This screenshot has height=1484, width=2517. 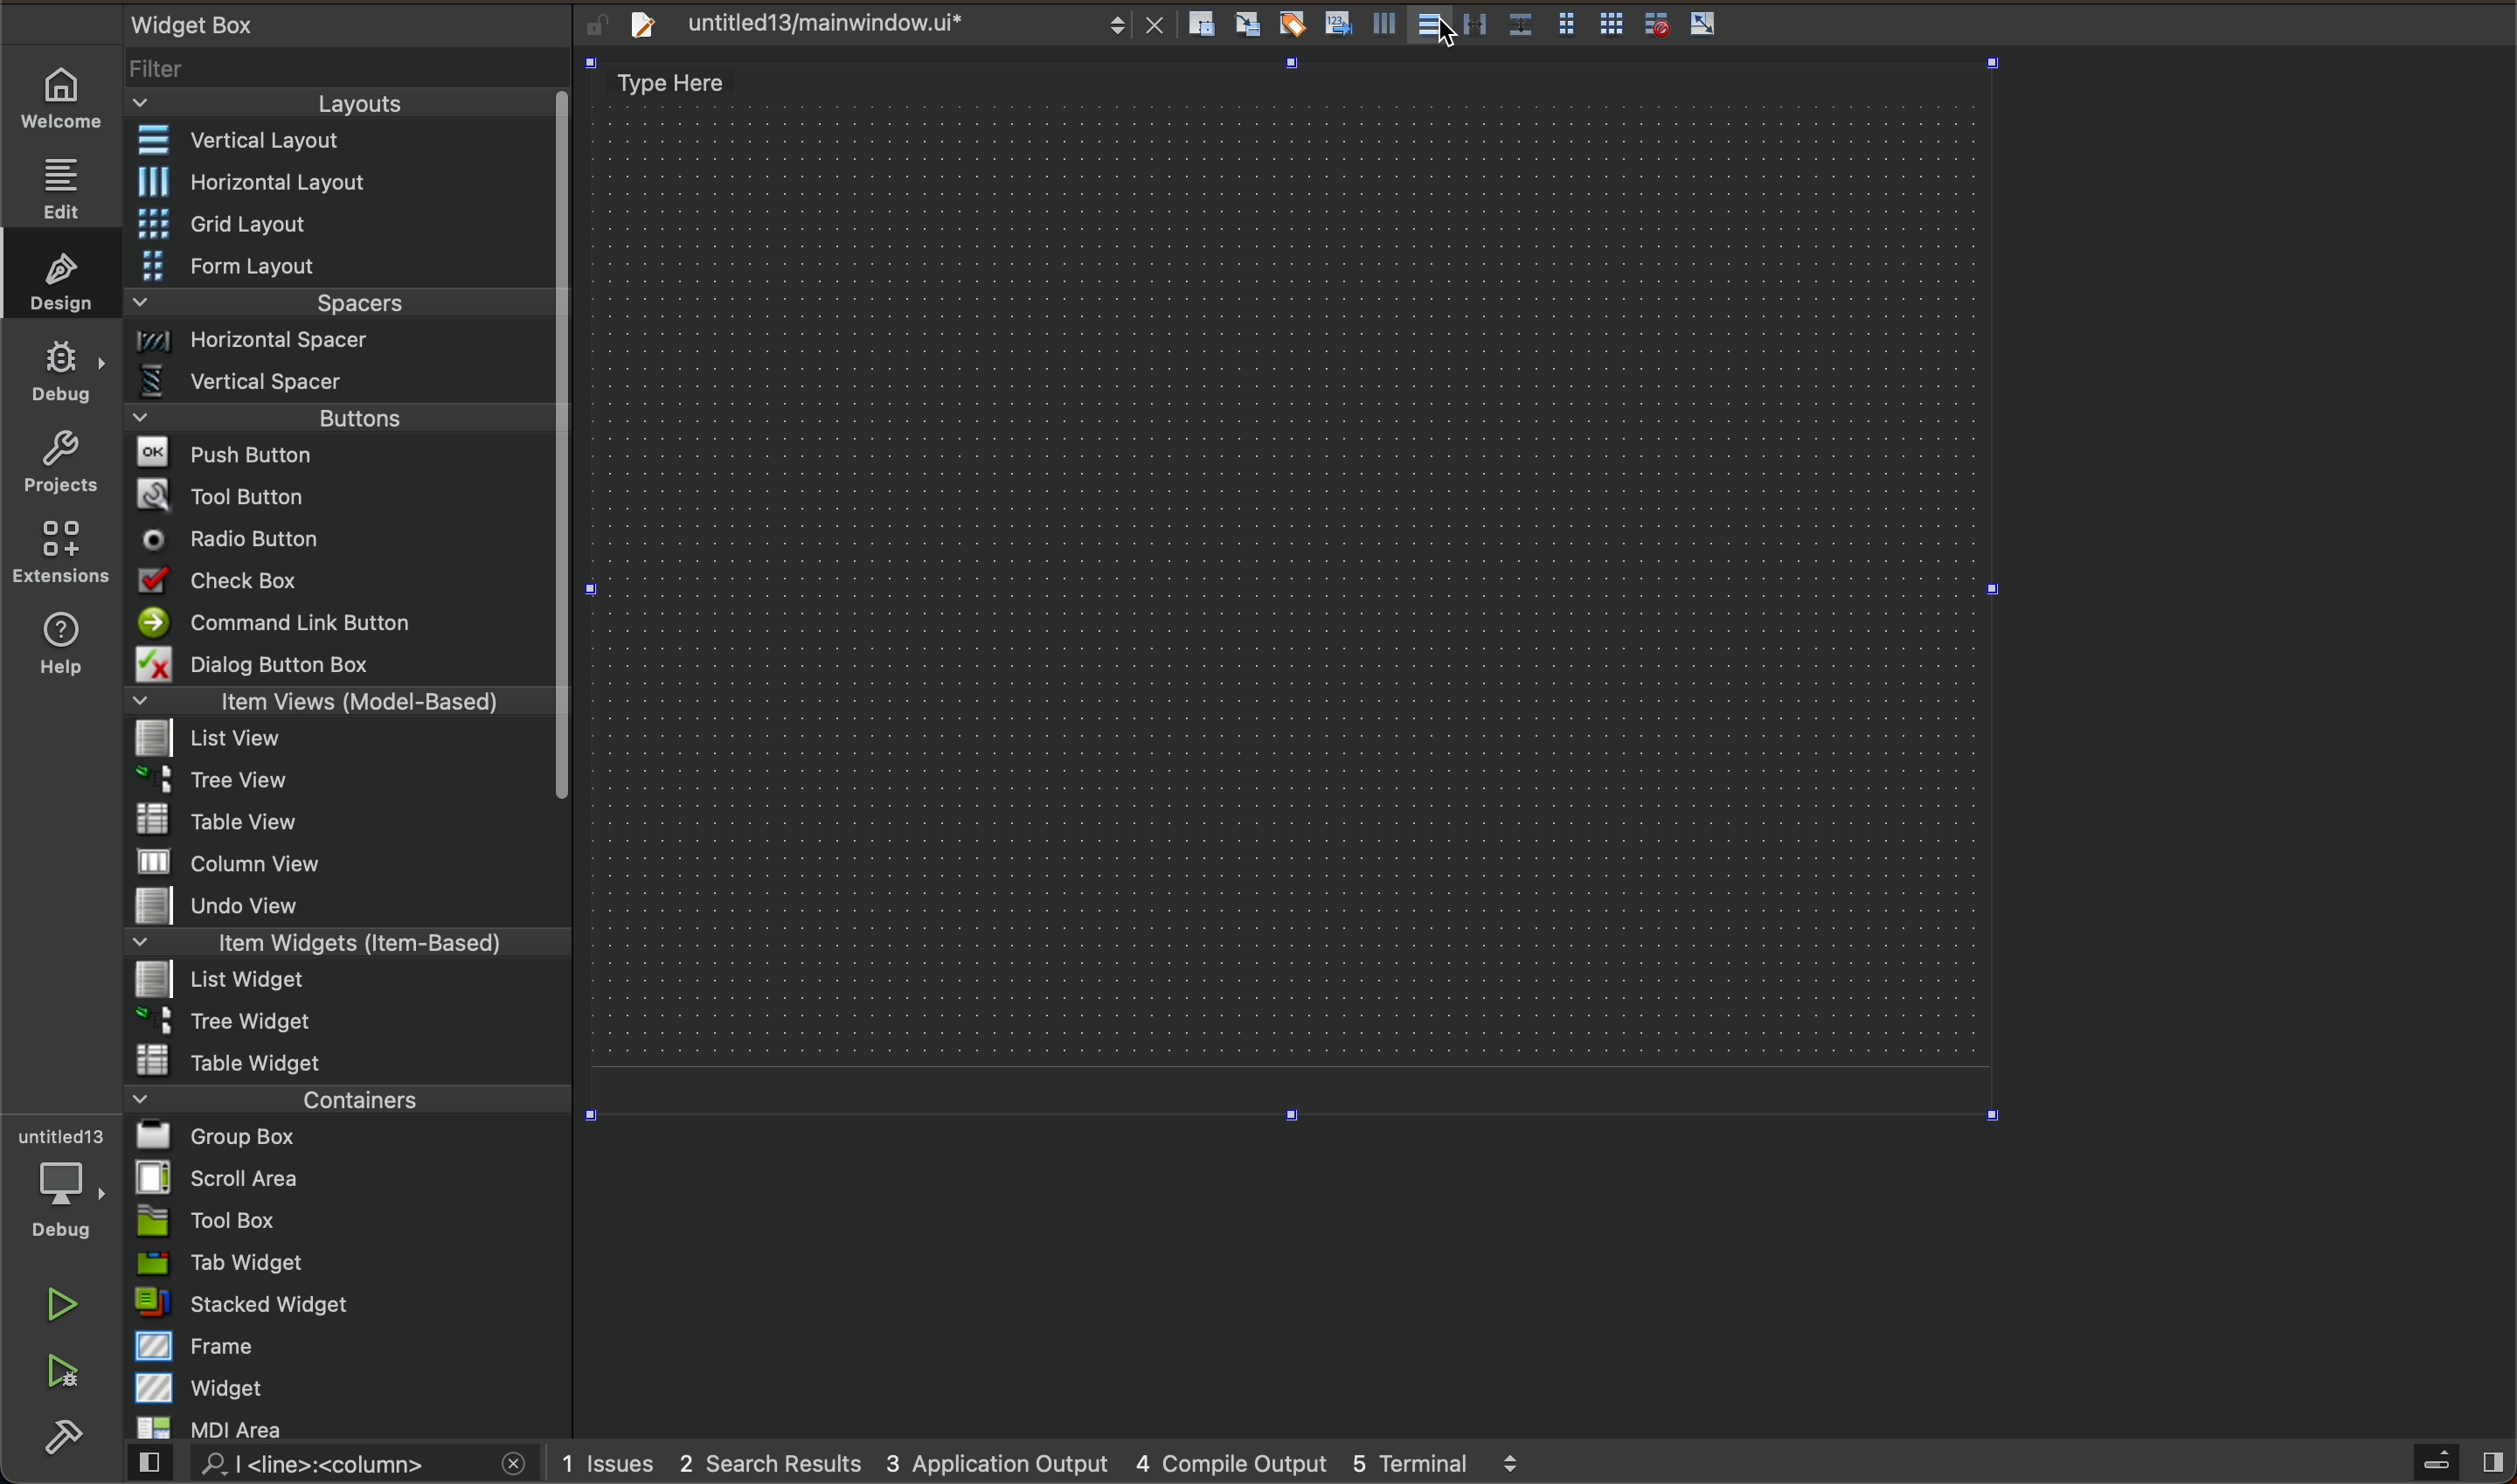 I want to click on dialog button, so click(x=343, y=663).